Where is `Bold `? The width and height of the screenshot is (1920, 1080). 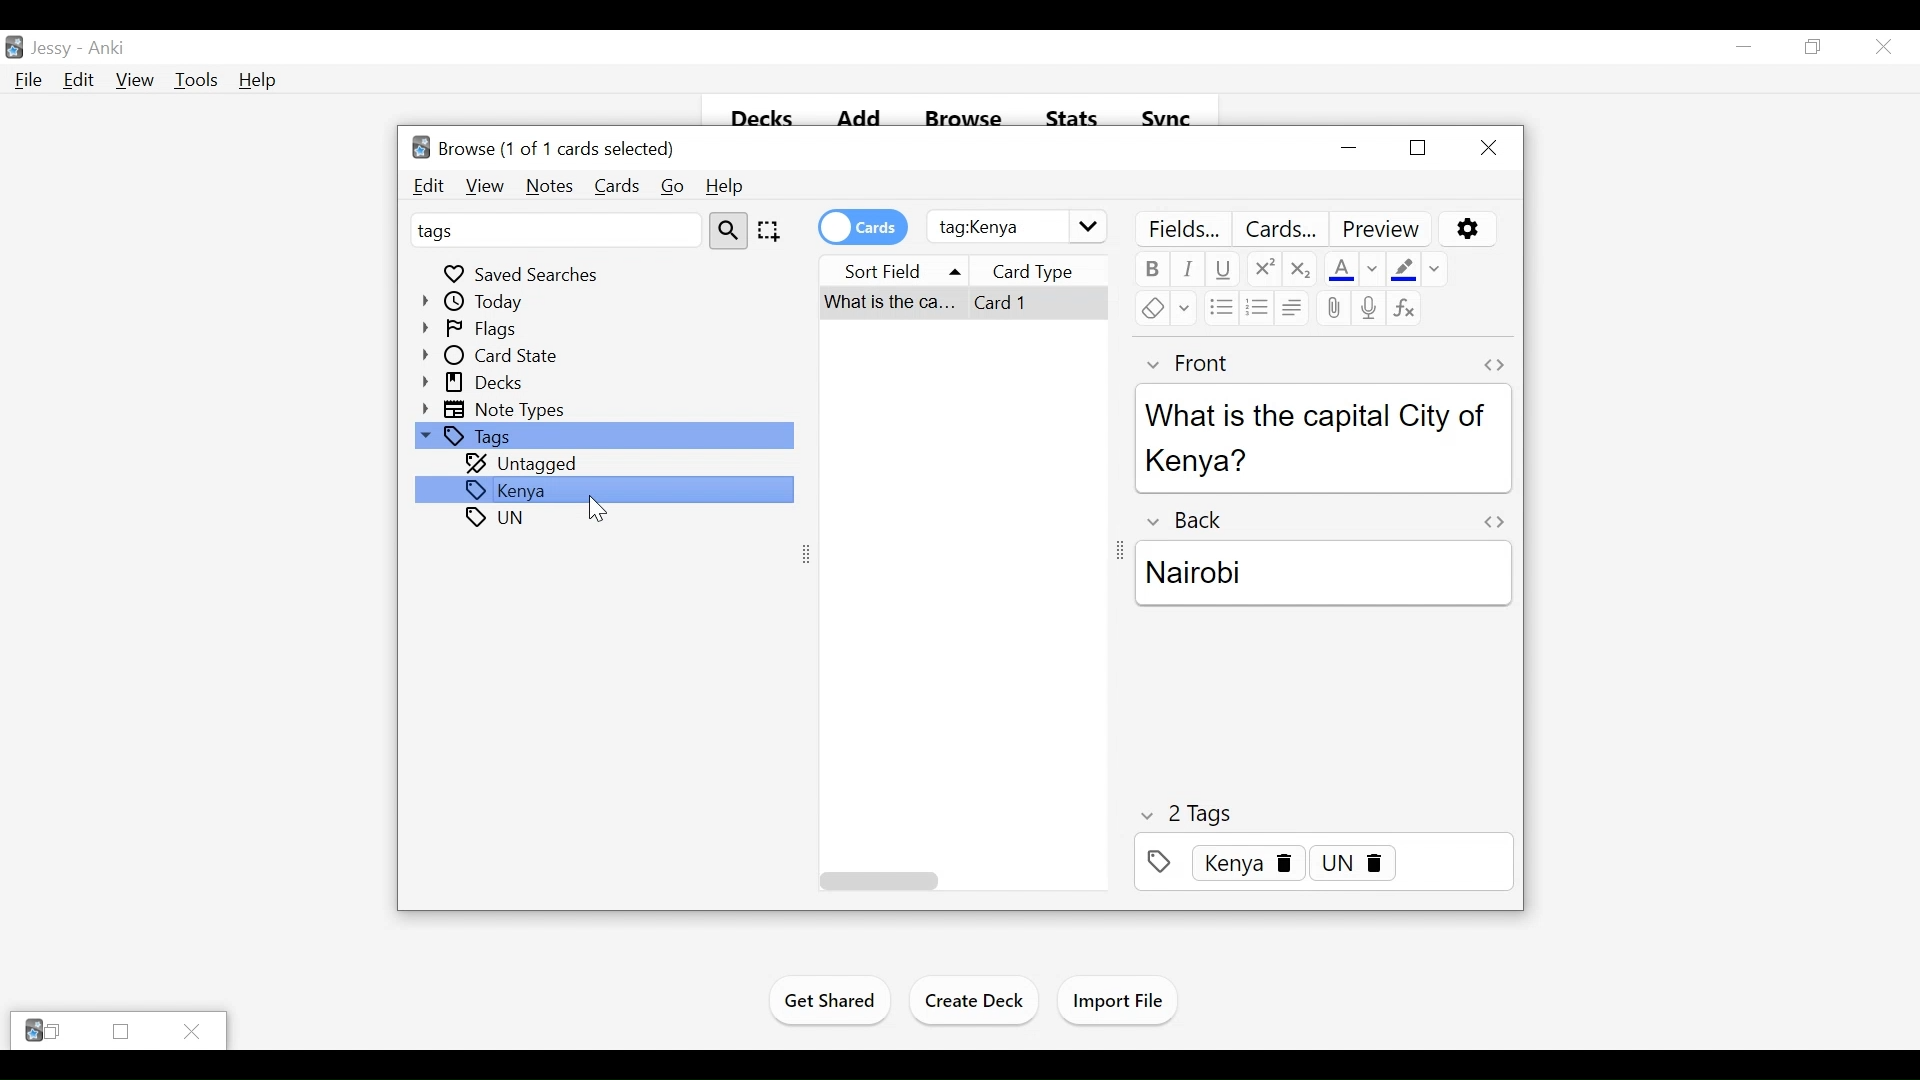
Bold  is located at coordinates (1151, 270).